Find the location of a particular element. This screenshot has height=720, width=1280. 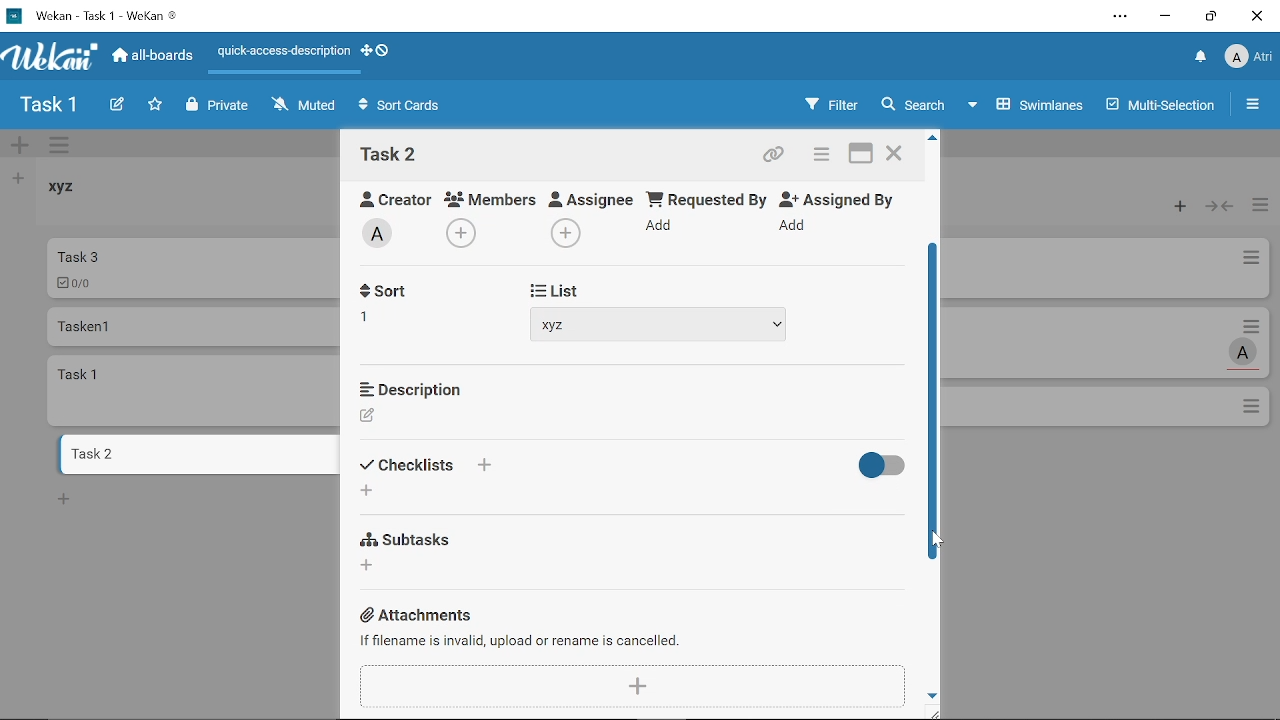

card named "task 1" is located at coordinates (195, 390).